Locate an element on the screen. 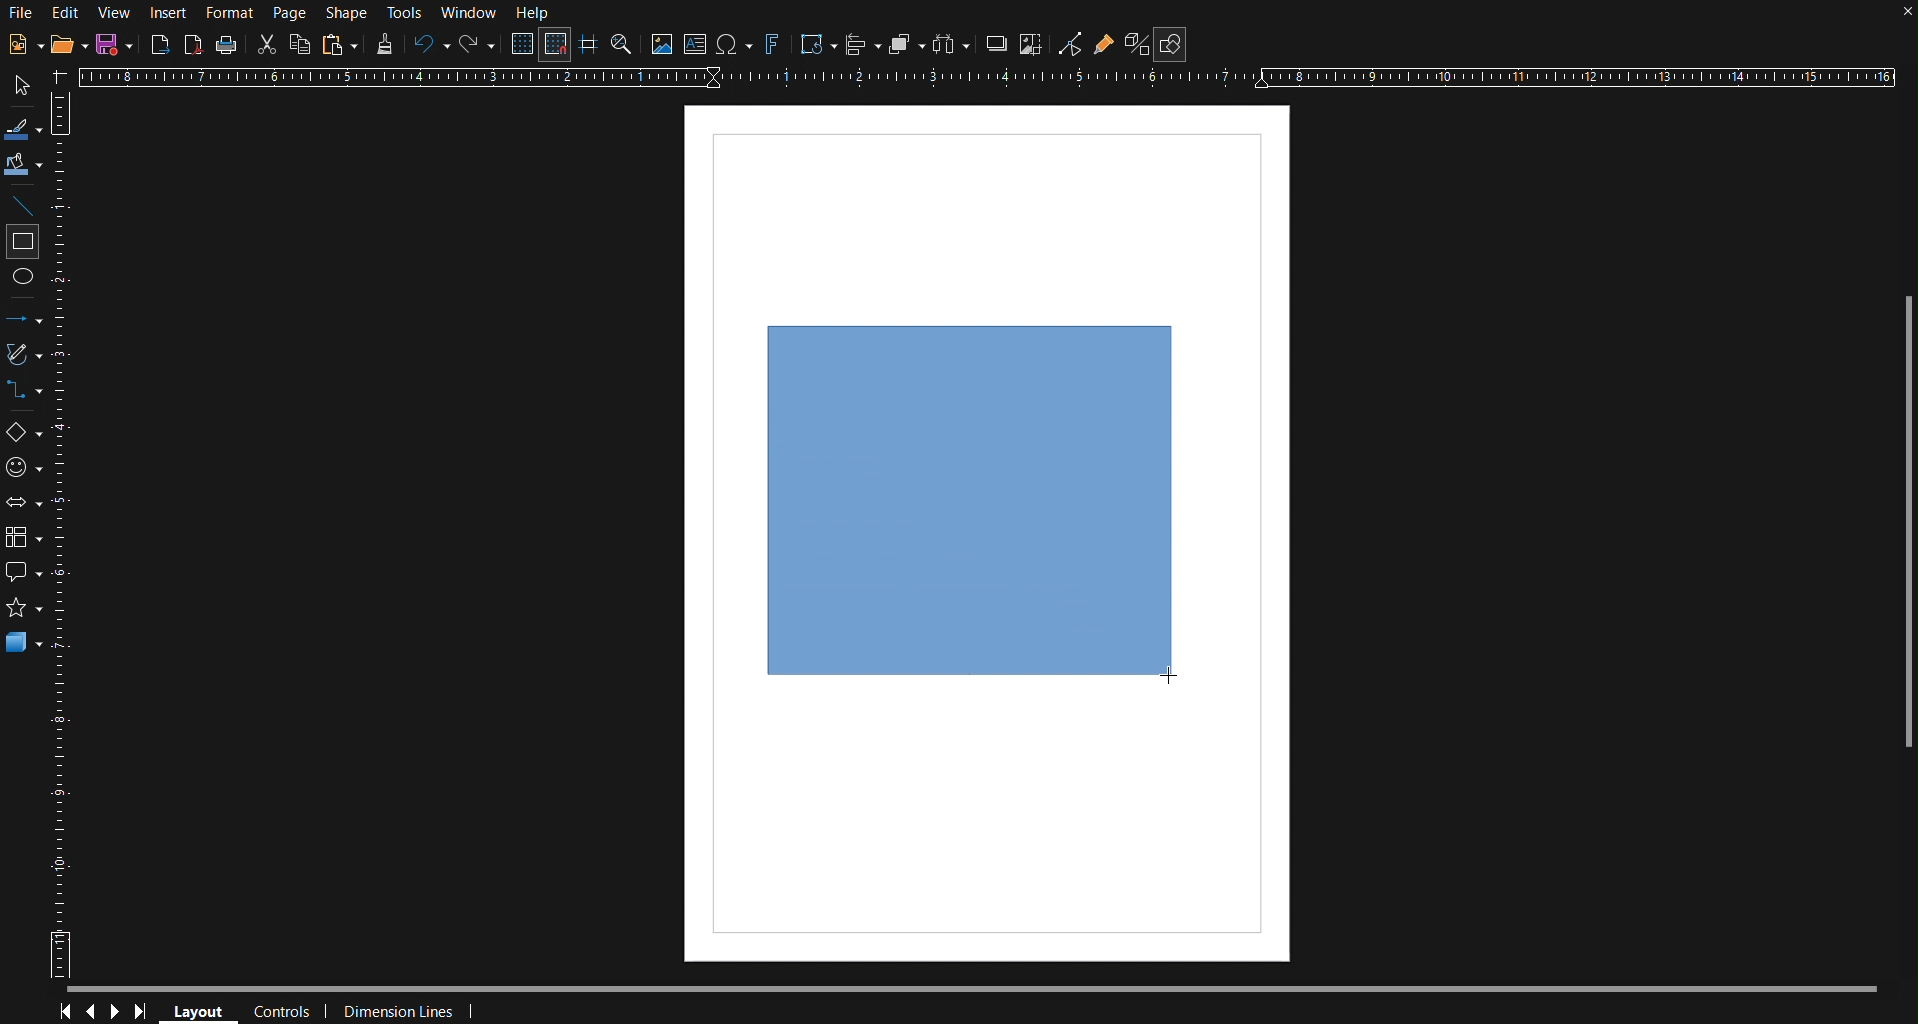 This screenshot has height=1024, width=1918. Toggle Extrusion is located at coordinates (1138, 43).